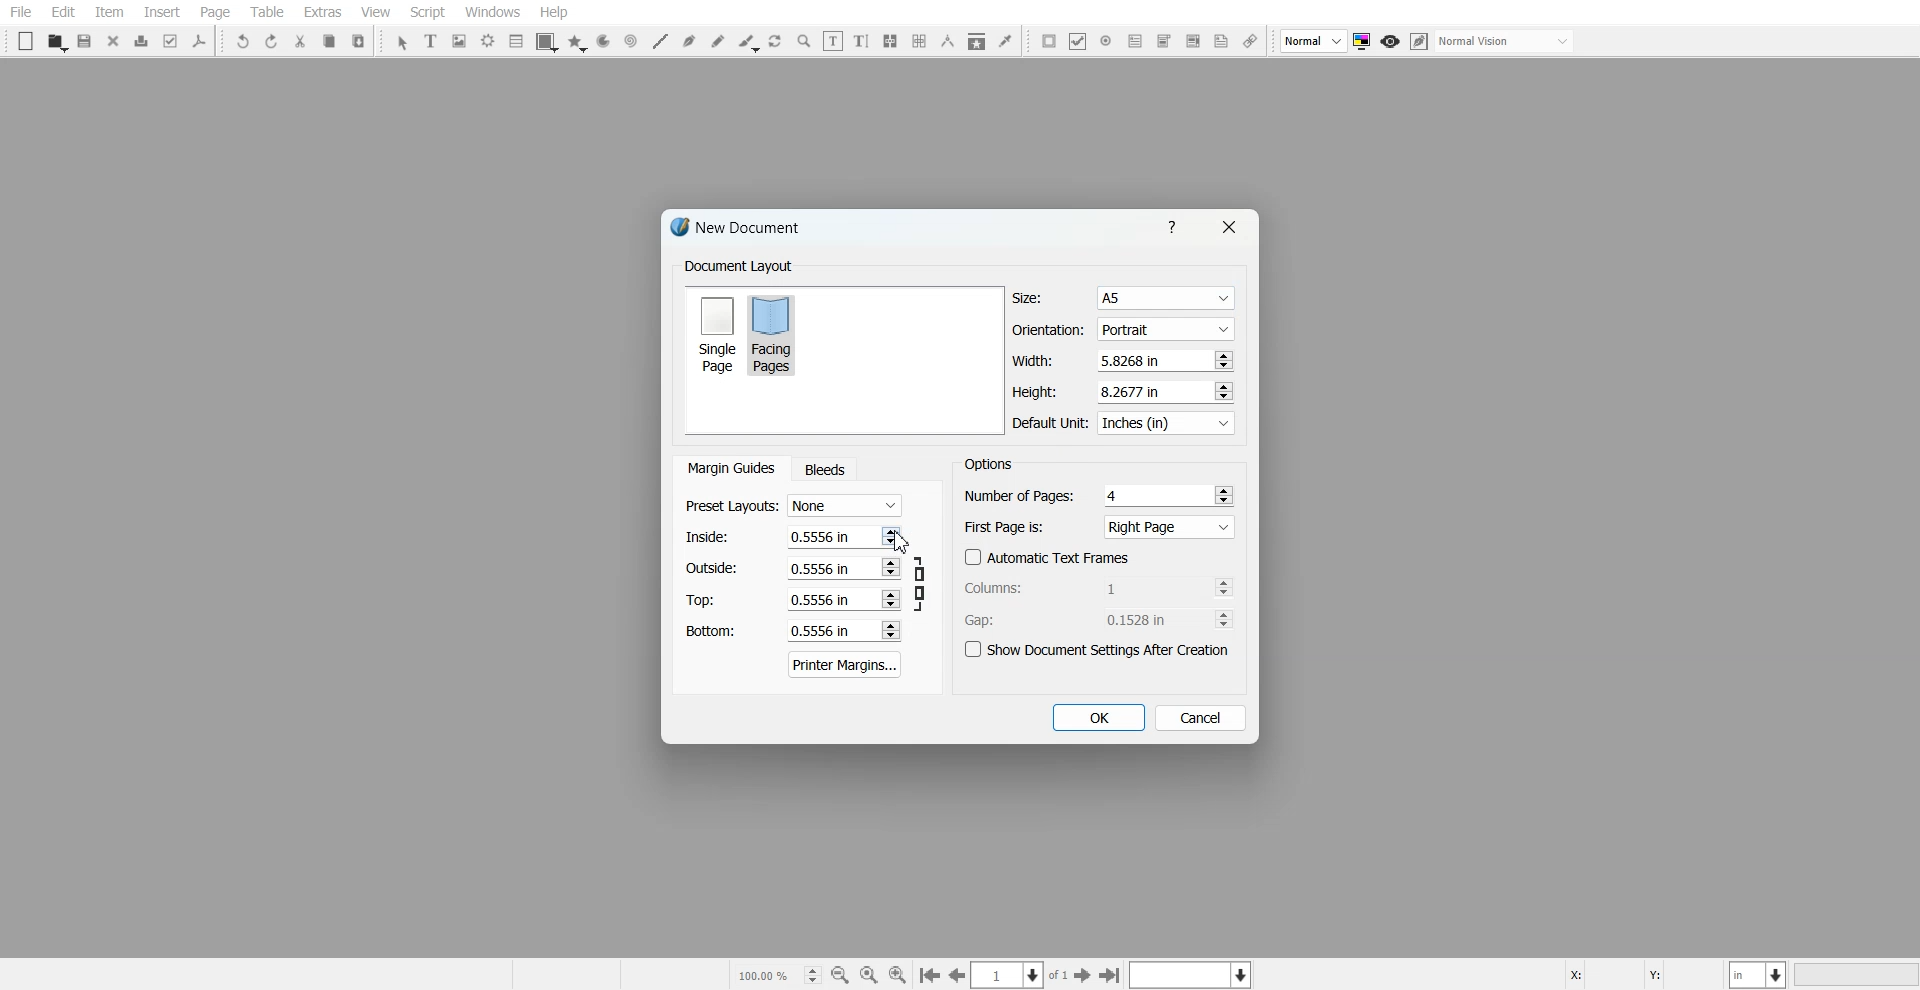  Describe the element at coordinates (1141, 587) in the screenshot. I see `1` at that location.